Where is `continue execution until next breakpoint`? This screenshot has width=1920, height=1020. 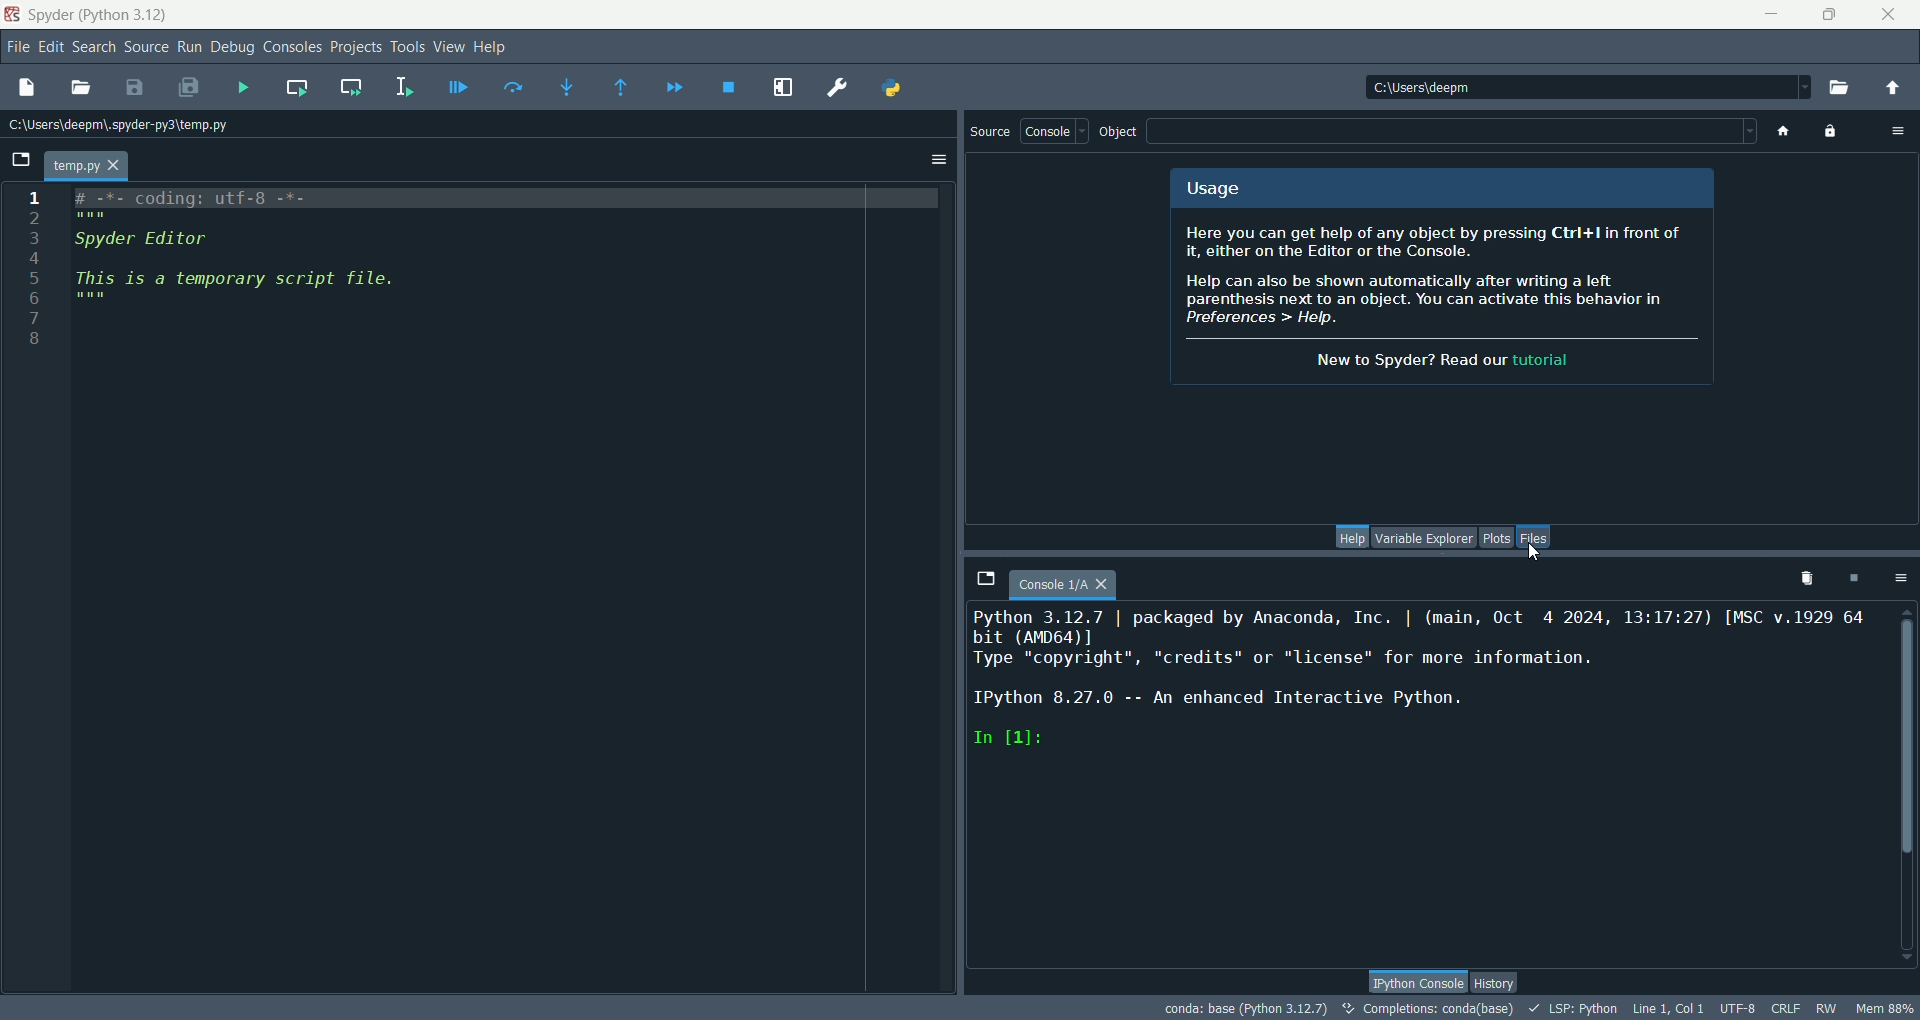
continue execution until next breakpoint is located at coordinates (676, 89).